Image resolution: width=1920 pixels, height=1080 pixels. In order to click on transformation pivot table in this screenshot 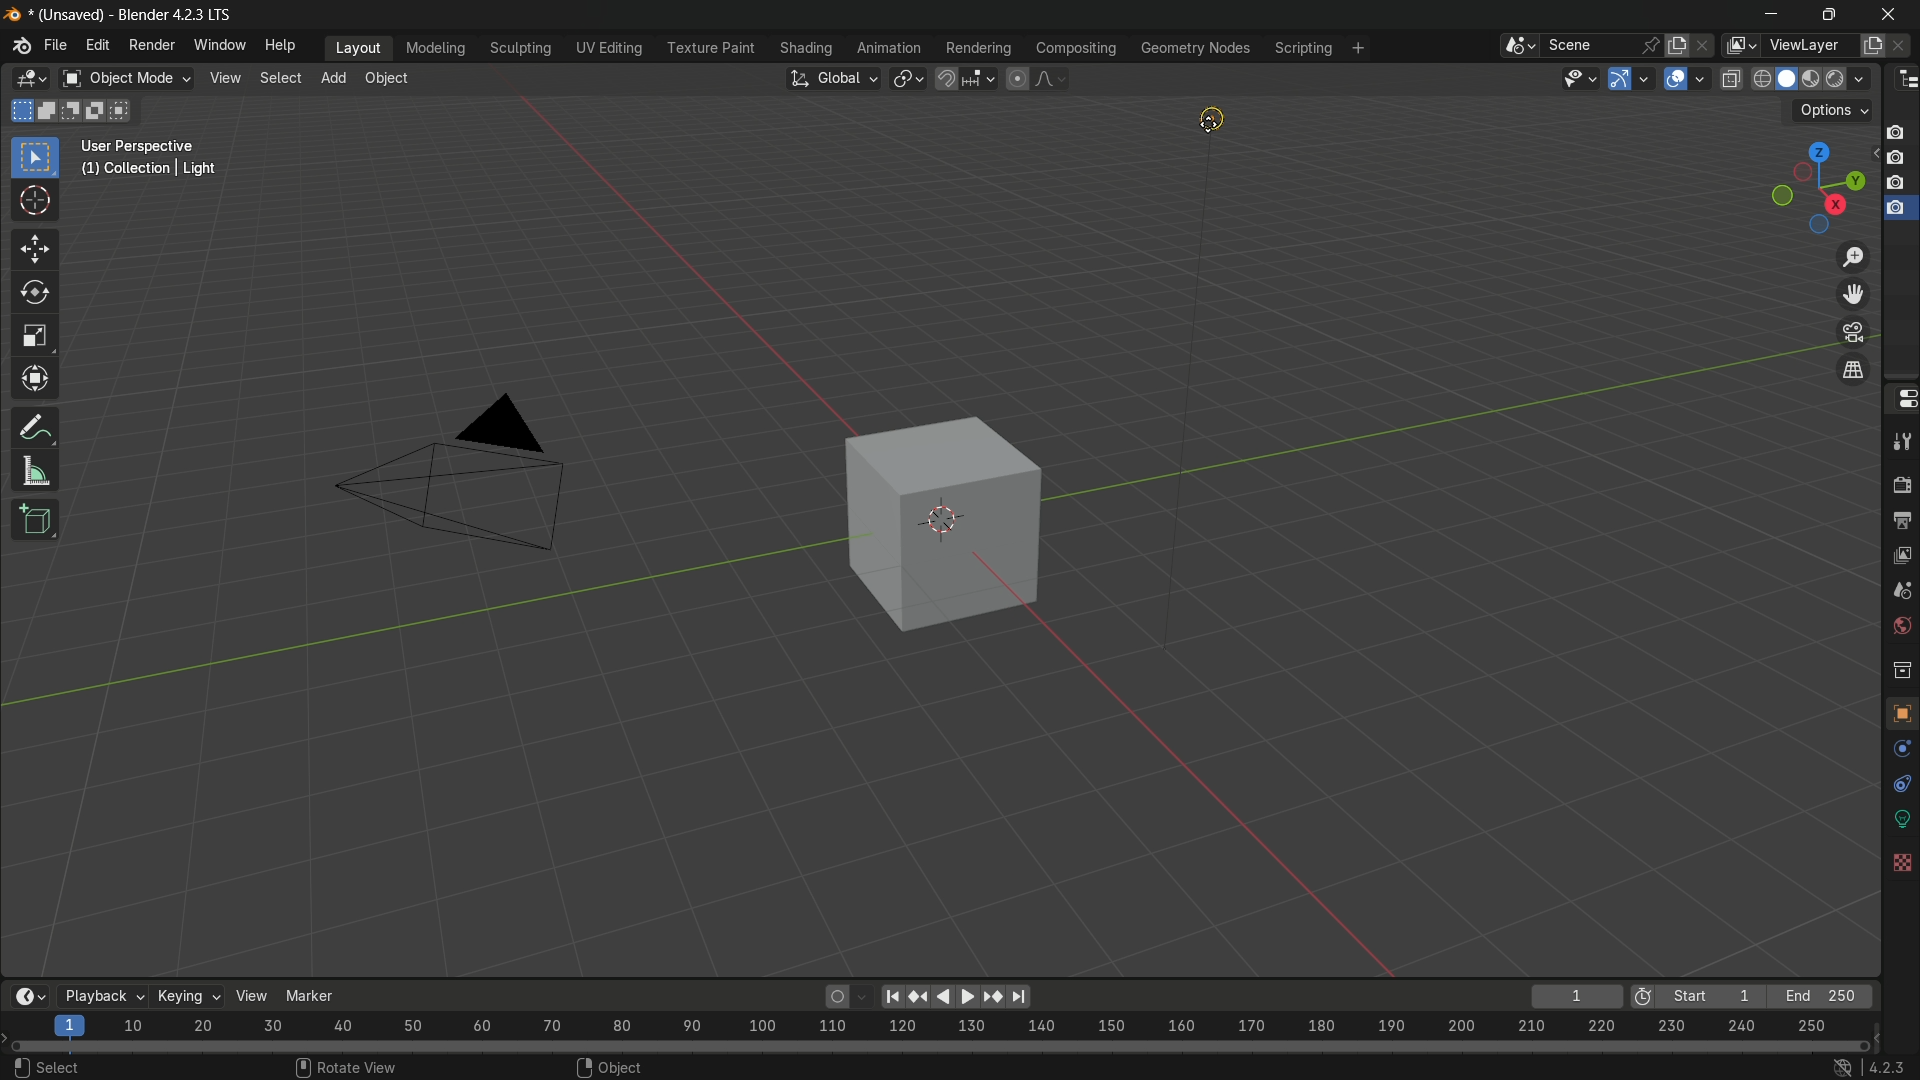, I will do `click(908, 77)`.